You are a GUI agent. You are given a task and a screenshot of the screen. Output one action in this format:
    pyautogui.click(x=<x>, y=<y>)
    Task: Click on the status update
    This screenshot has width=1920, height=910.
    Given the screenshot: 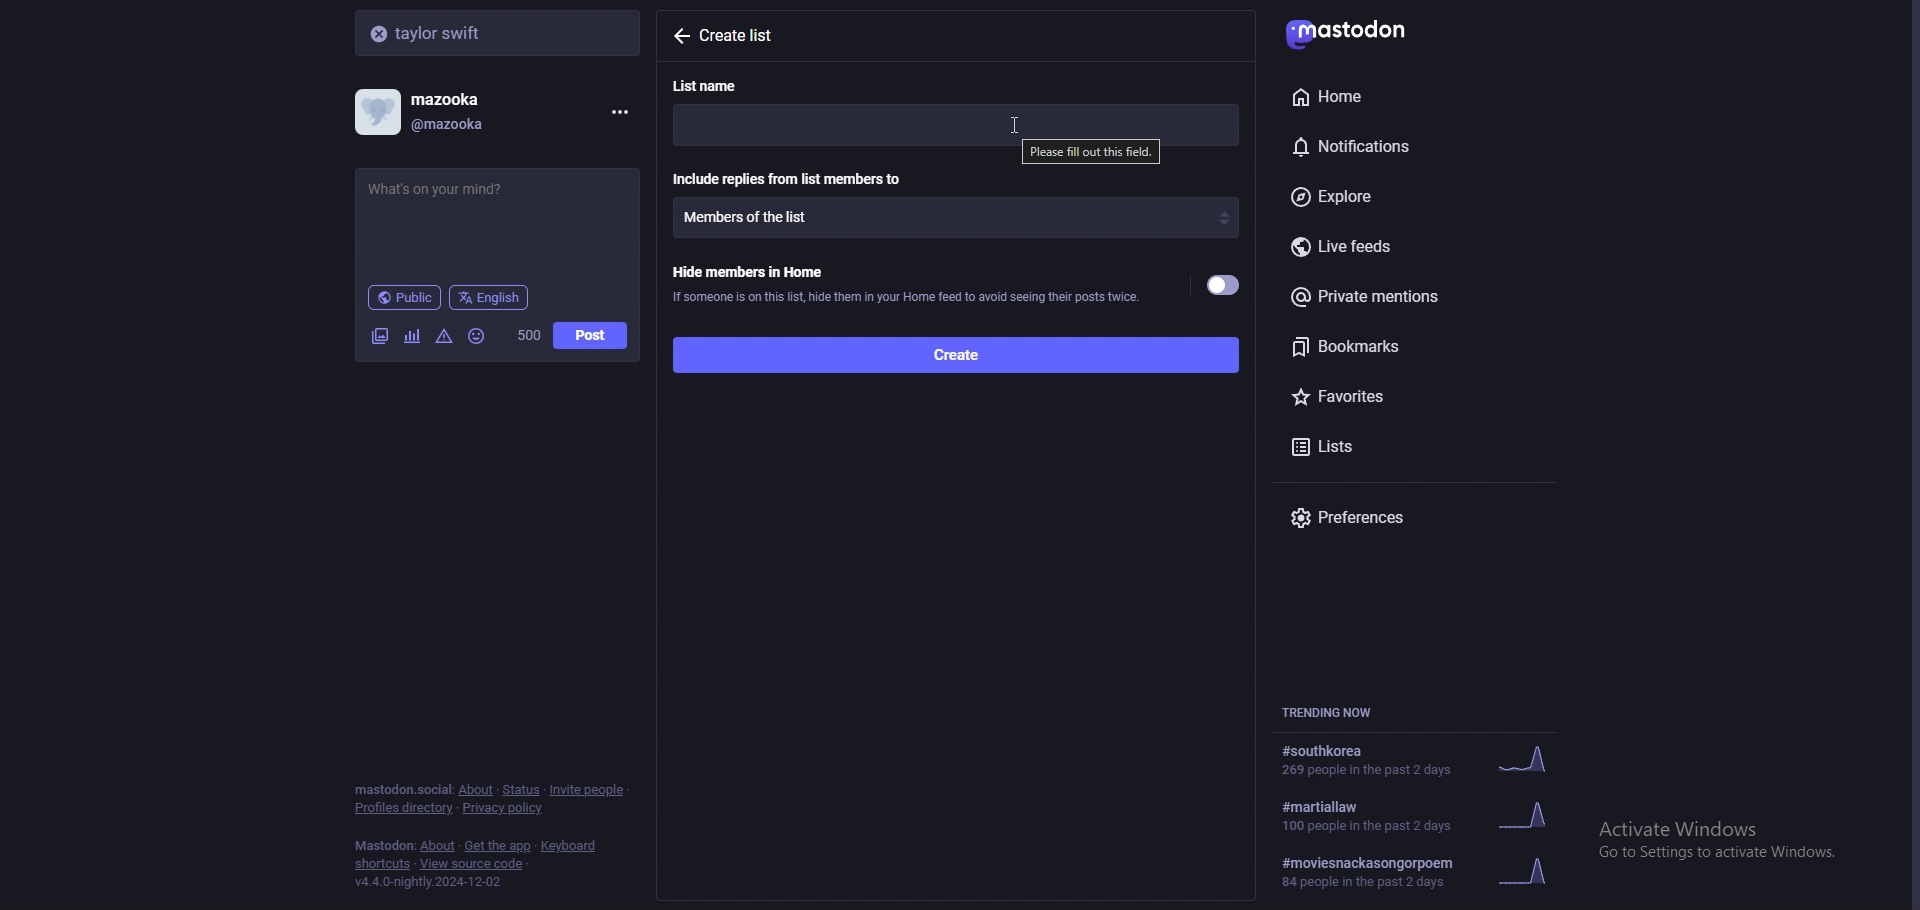 What is the action you would take?
    pyautogui.click(x=453, y=189)
    